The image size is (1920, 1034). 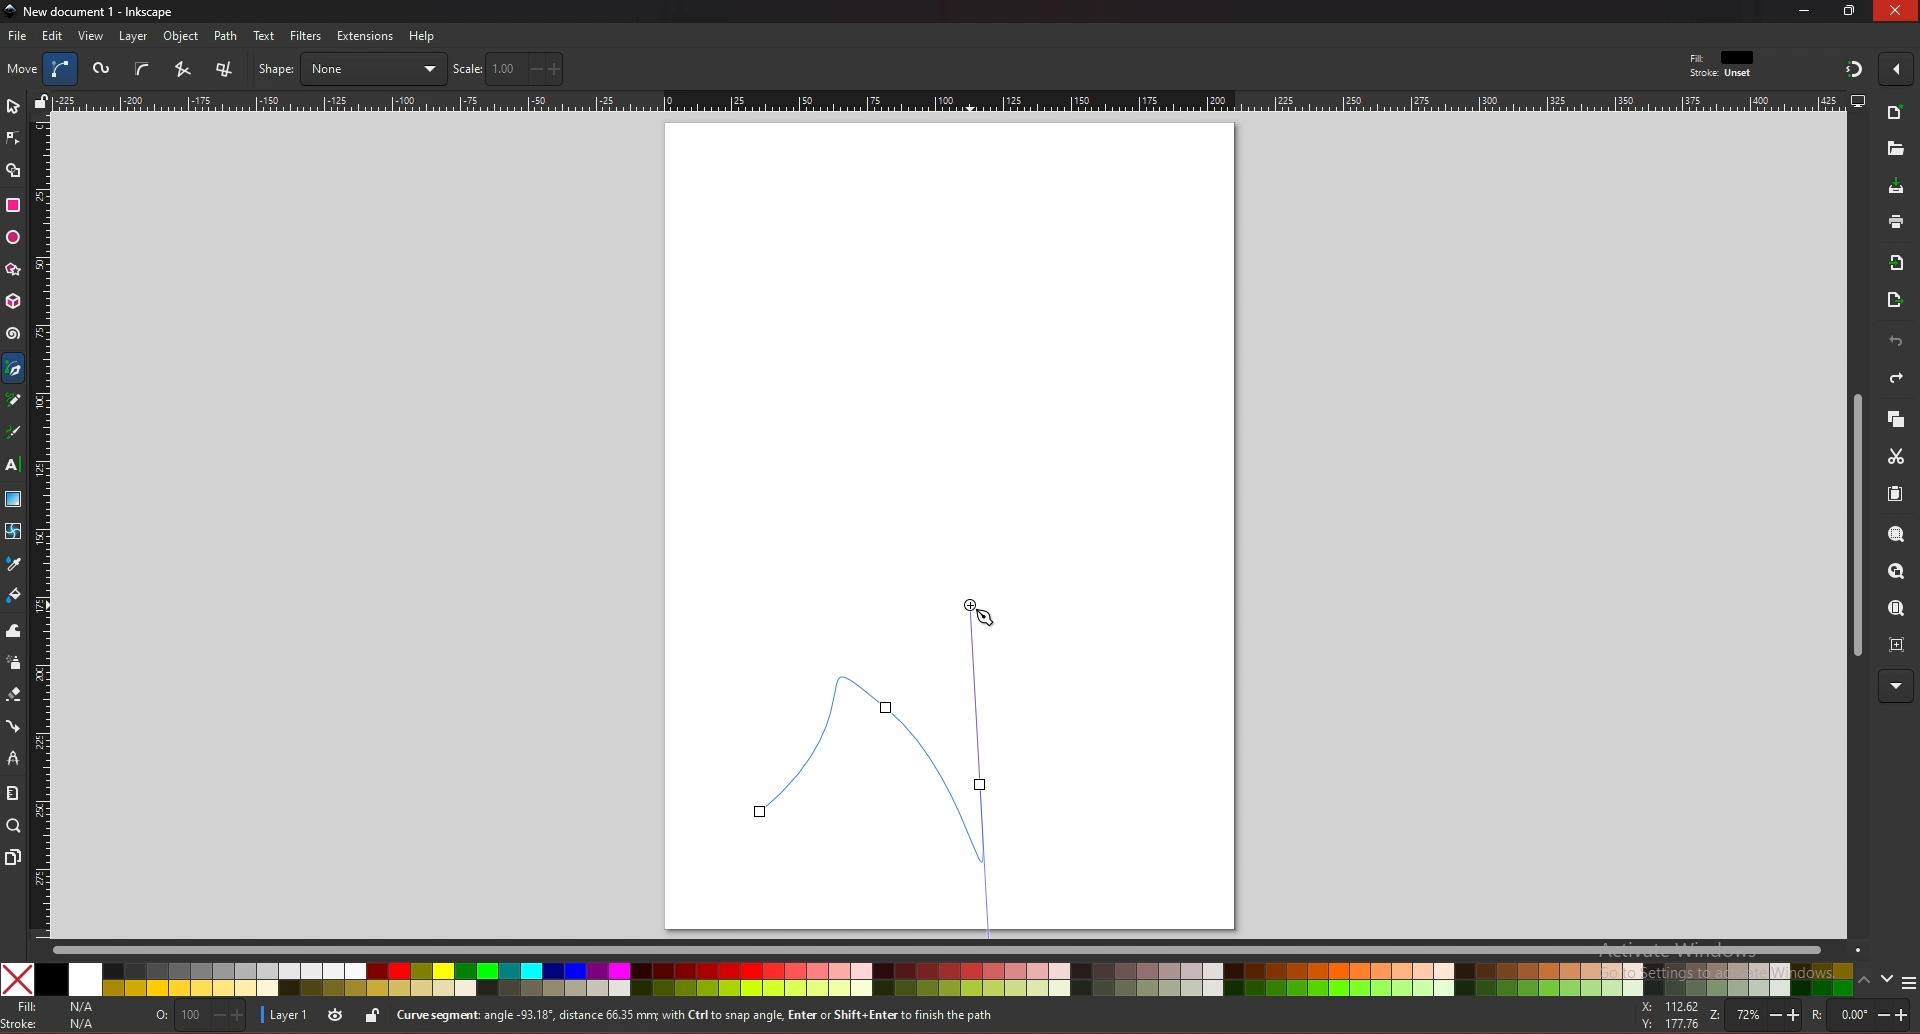 I want to click on shape, so click(x=351, y=69).